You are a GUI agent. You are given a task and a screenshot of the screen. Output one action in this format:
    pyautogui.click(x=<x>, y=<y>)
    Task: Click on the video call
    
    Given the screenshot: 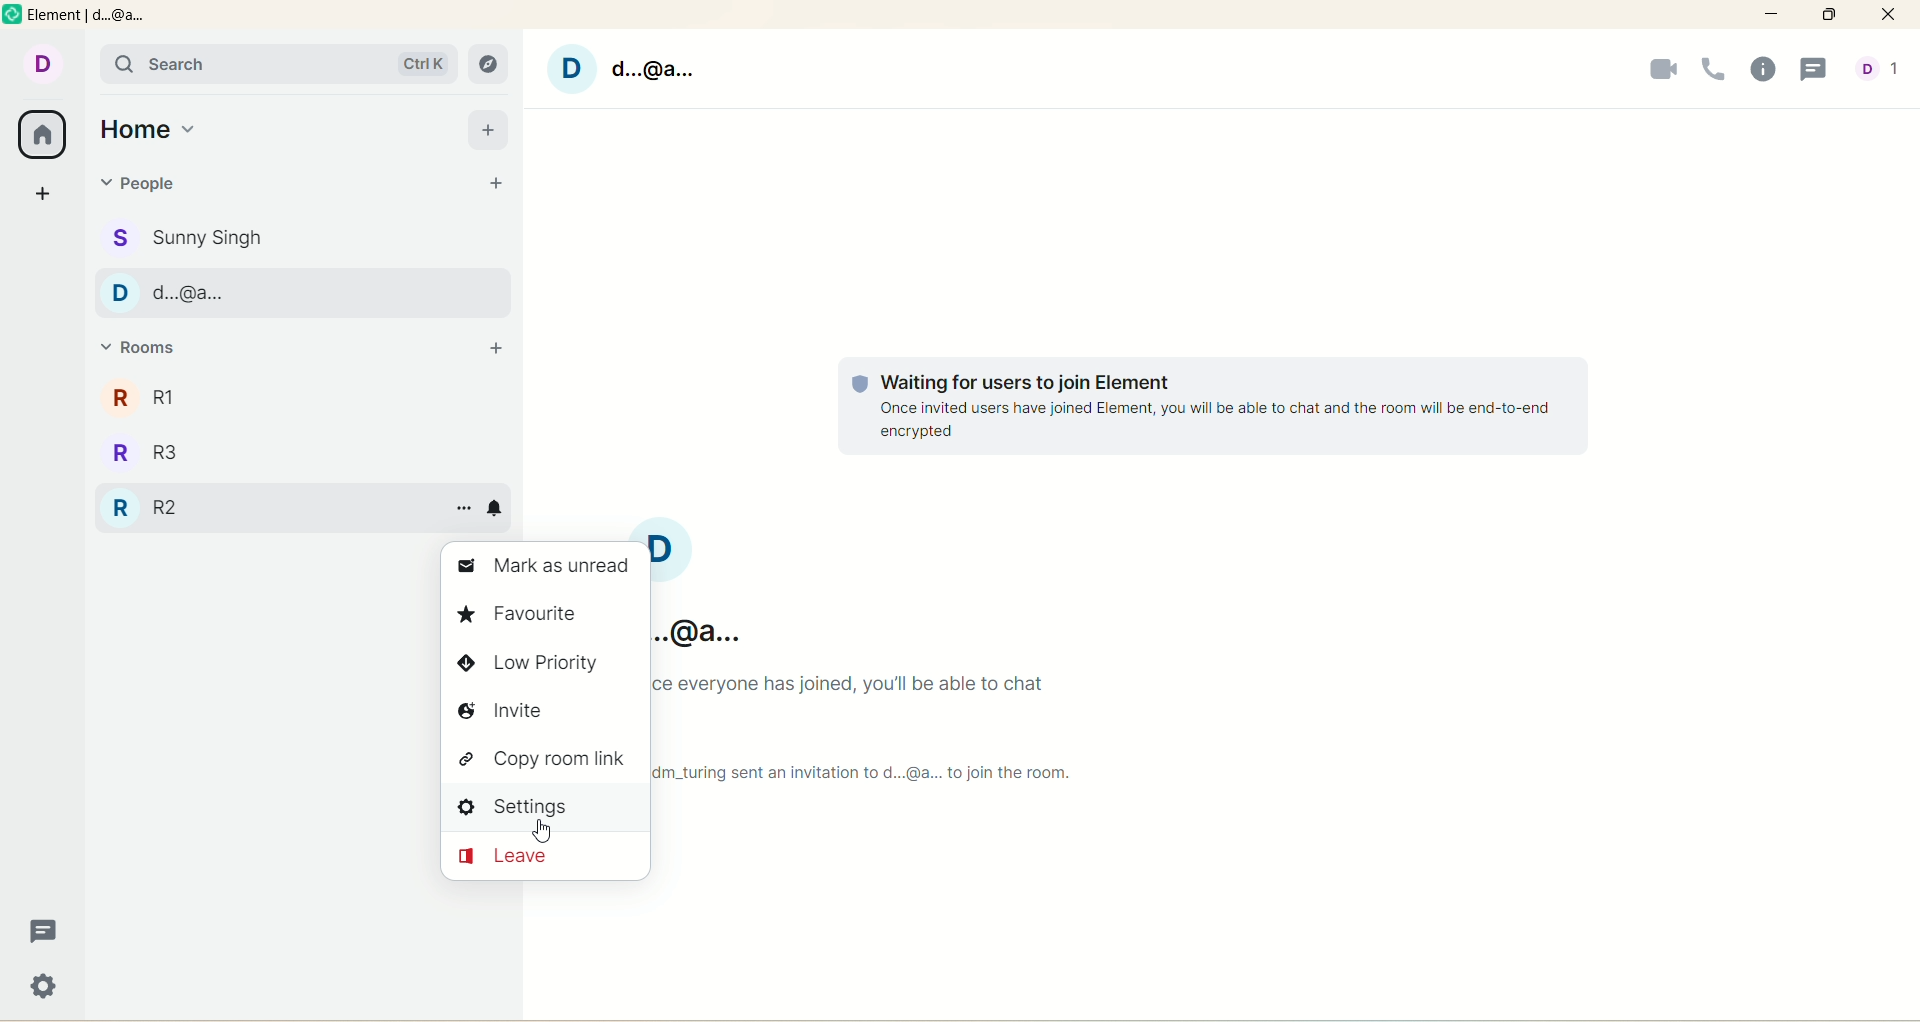 What is the action you would take?
    pyautogui.click(x=1661, y=71)
    